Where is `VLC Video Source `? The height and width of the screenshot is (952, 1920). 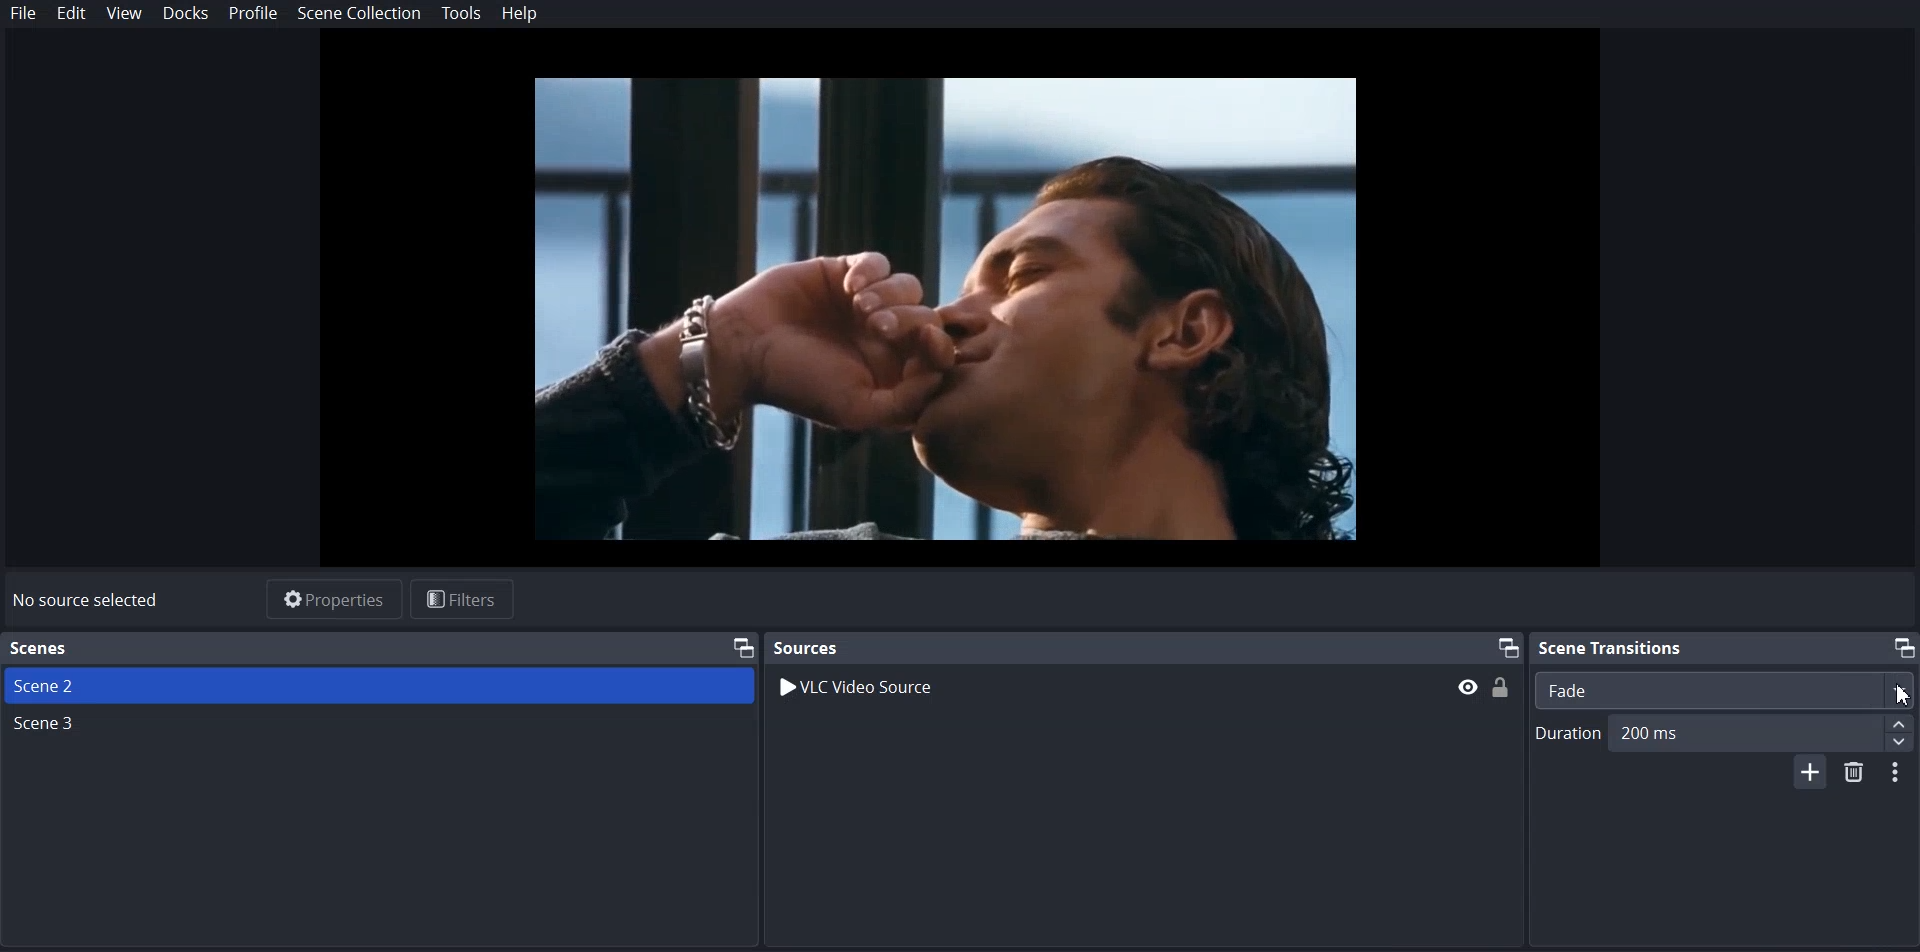 VLC Video Source  is located at coordinates (862, 690).